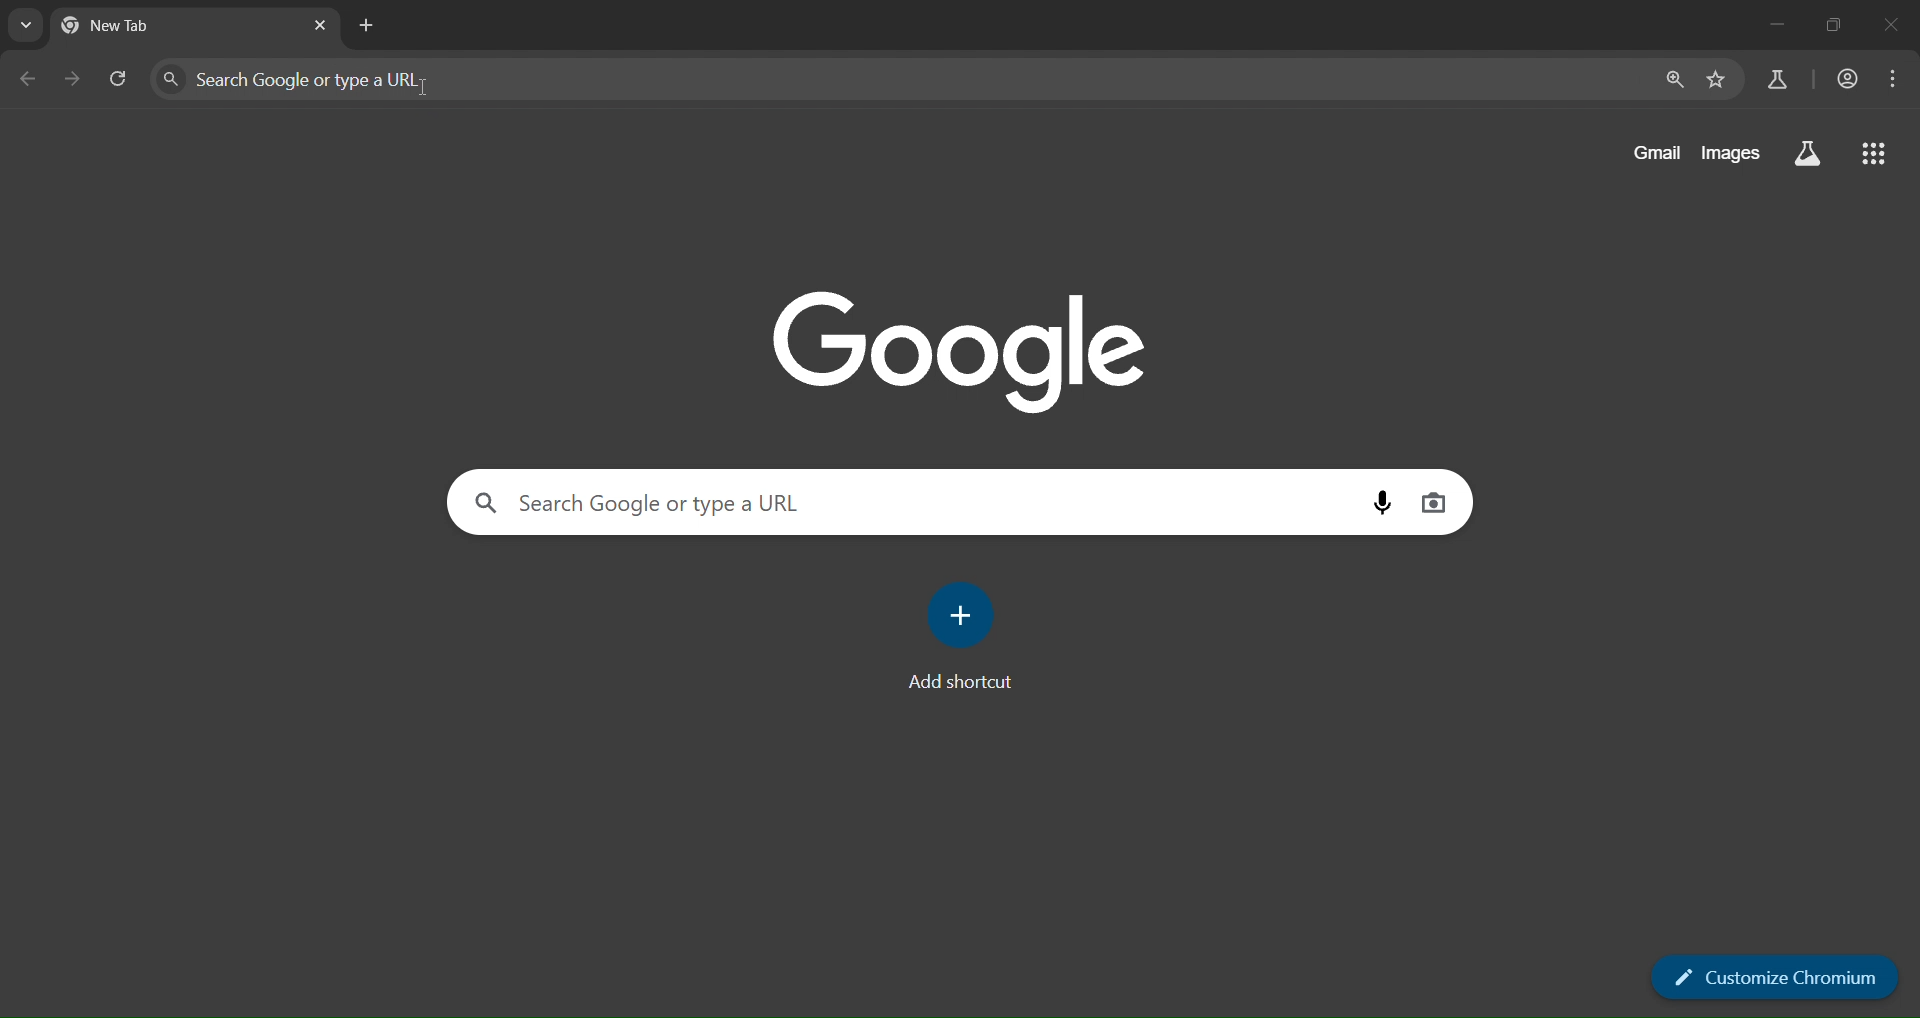 This screenshot has width=1920, height=1018. What do you see at coordinates (1840, 23) in the screenshot?
I see `restore down` at bounding box center [1840, 23].